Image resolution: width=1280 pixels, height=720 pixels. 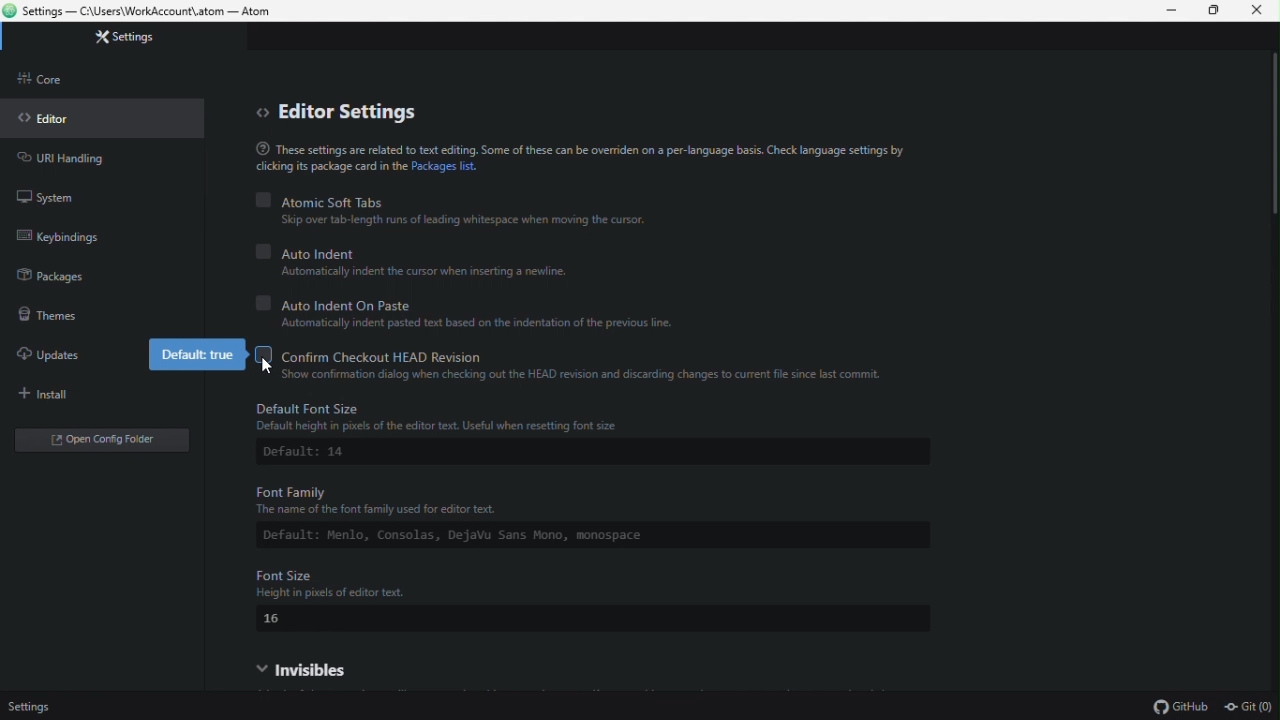 I want to click on ‘Skip over tab-length runs of leading whitespace when moving the cursor., so click(x=470, y=220).